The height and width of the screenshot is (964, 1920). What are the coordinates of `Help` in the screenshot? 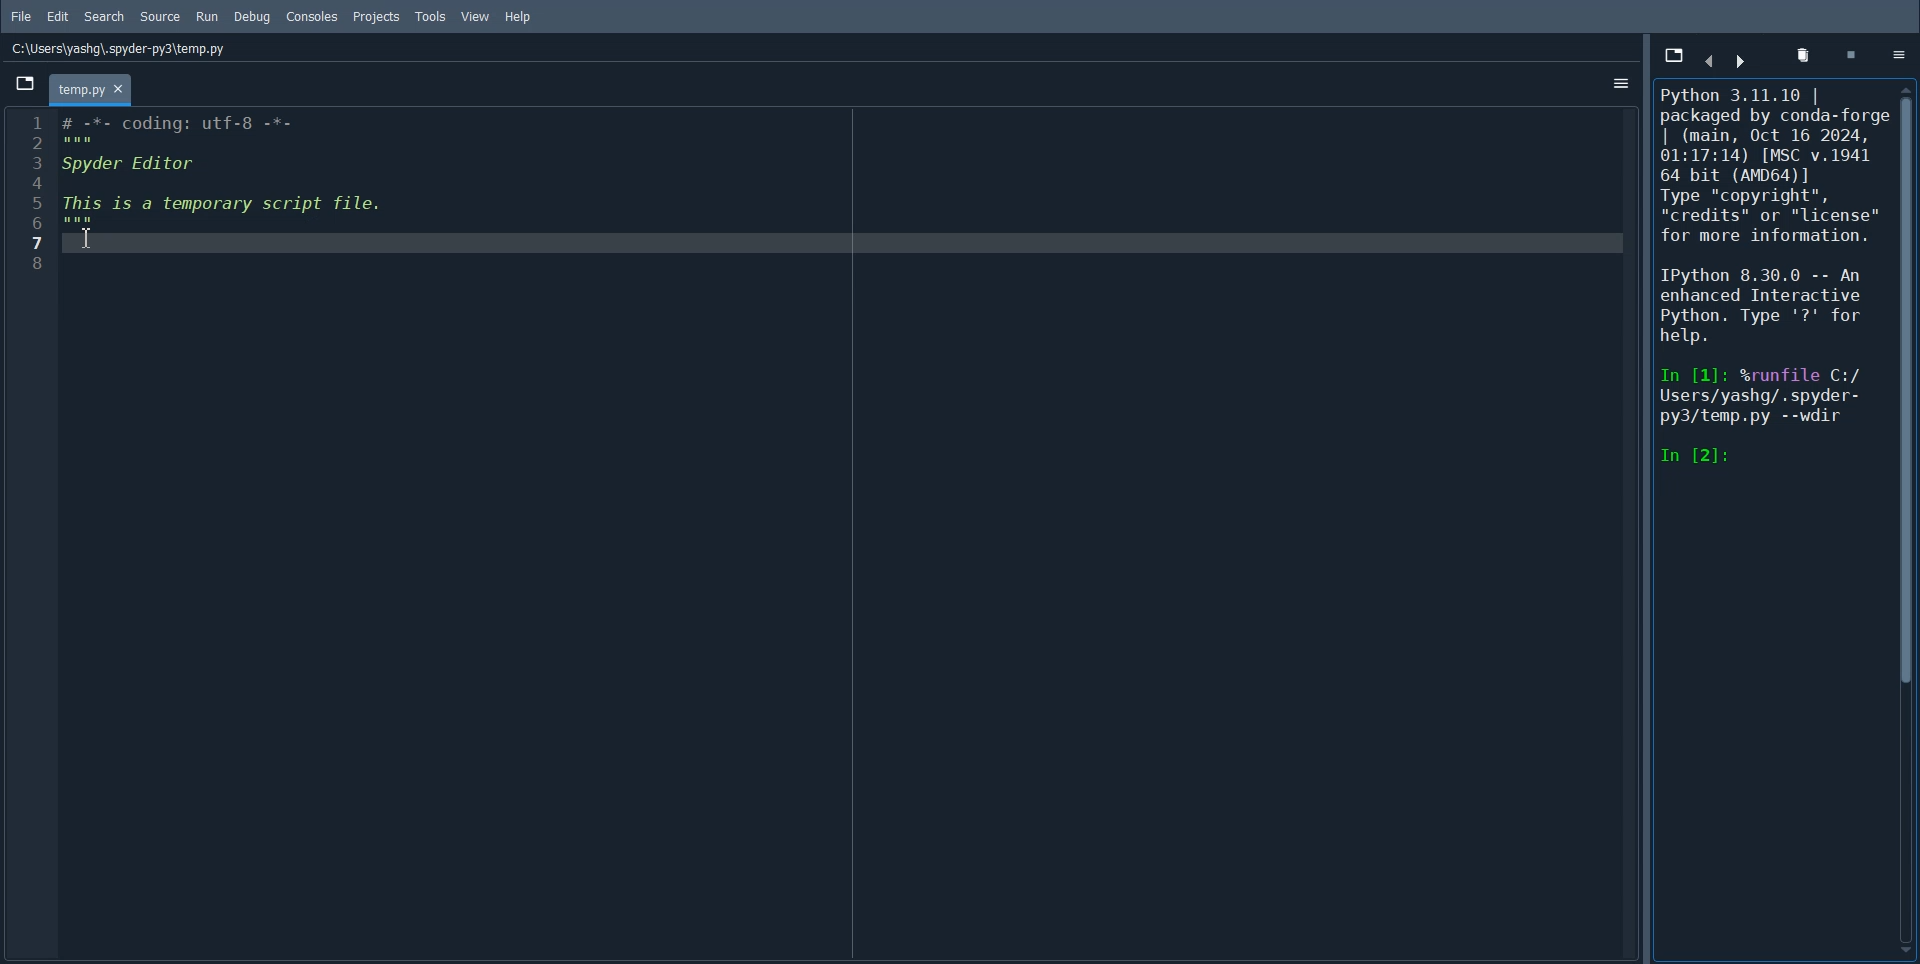 It's located at (518, 16).